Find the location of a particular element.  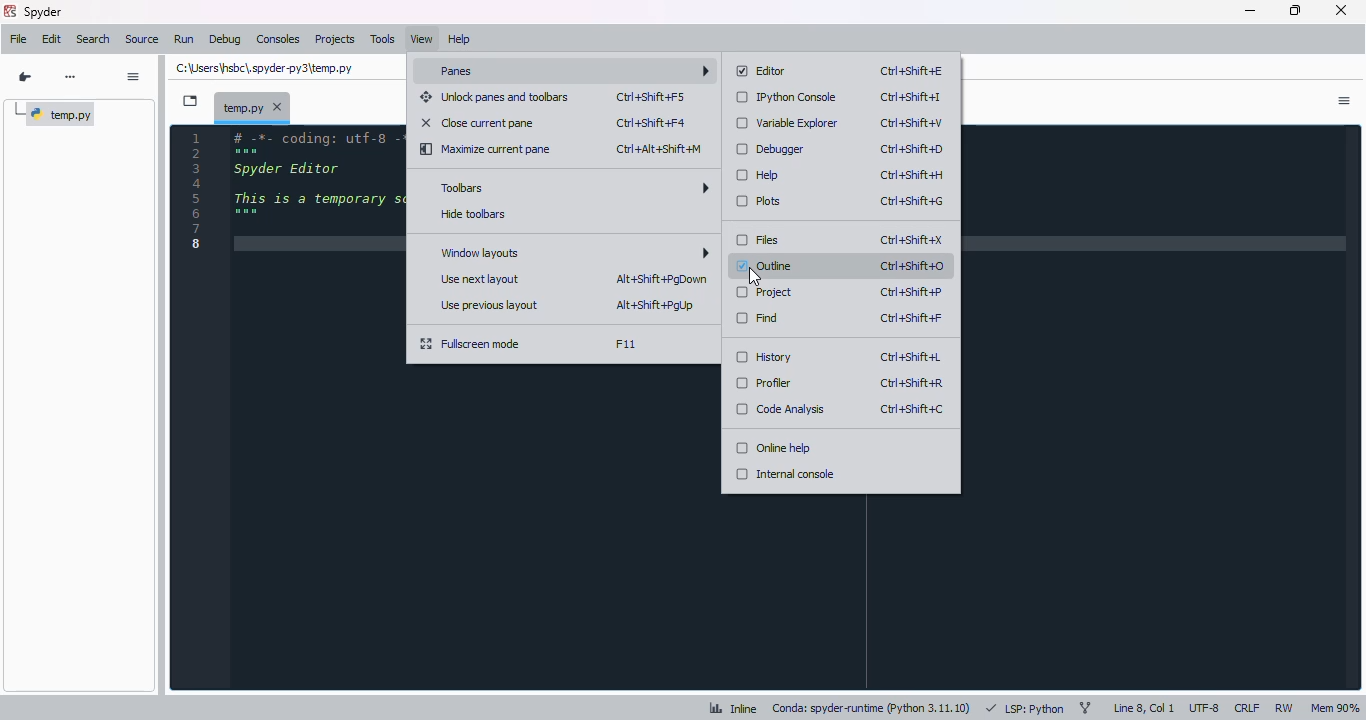

UTF-8 is located at coordinates (1205, 707).